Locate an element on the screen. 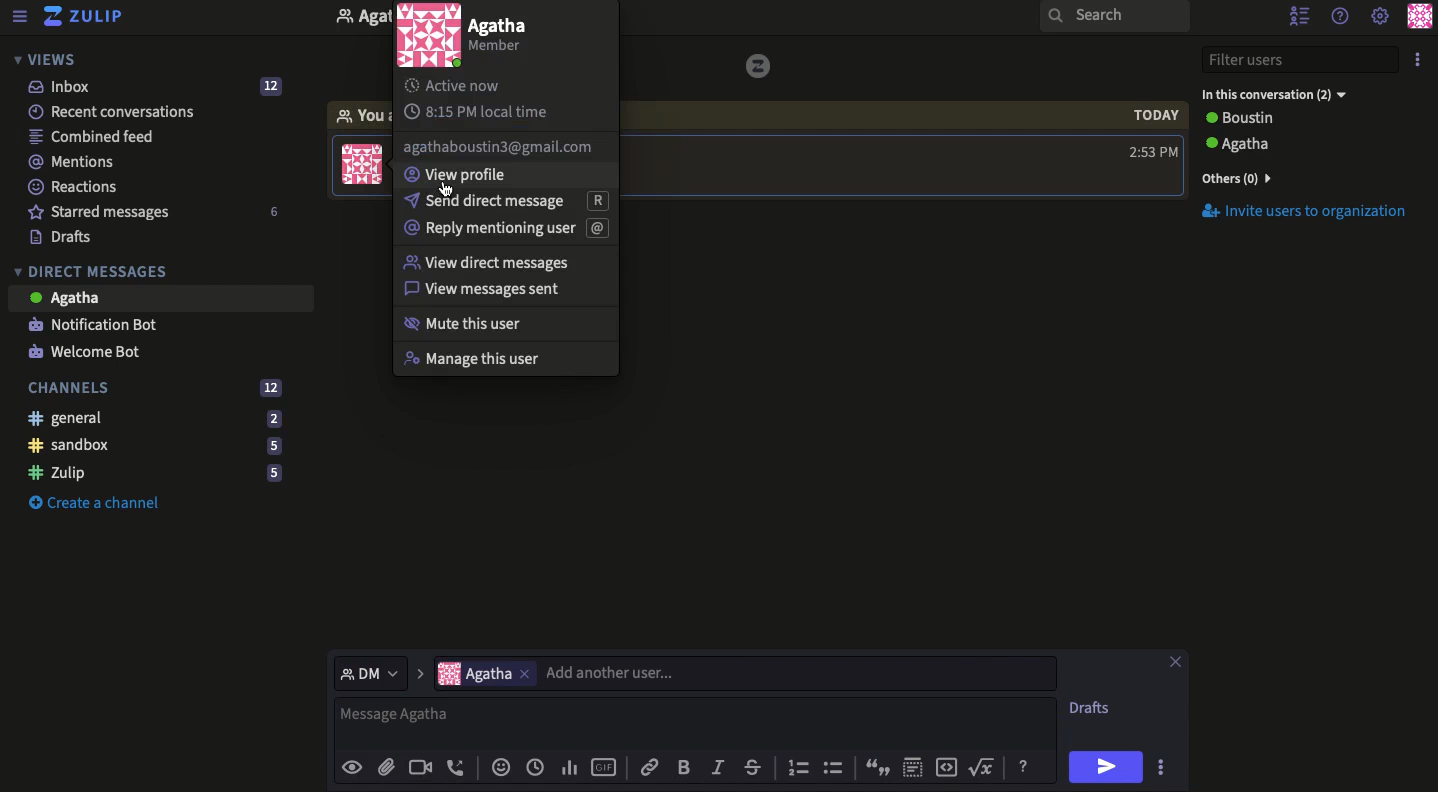 Image resolution: width=1438 pixels, height=792 pixels. email is located at coordinates (497, 148).